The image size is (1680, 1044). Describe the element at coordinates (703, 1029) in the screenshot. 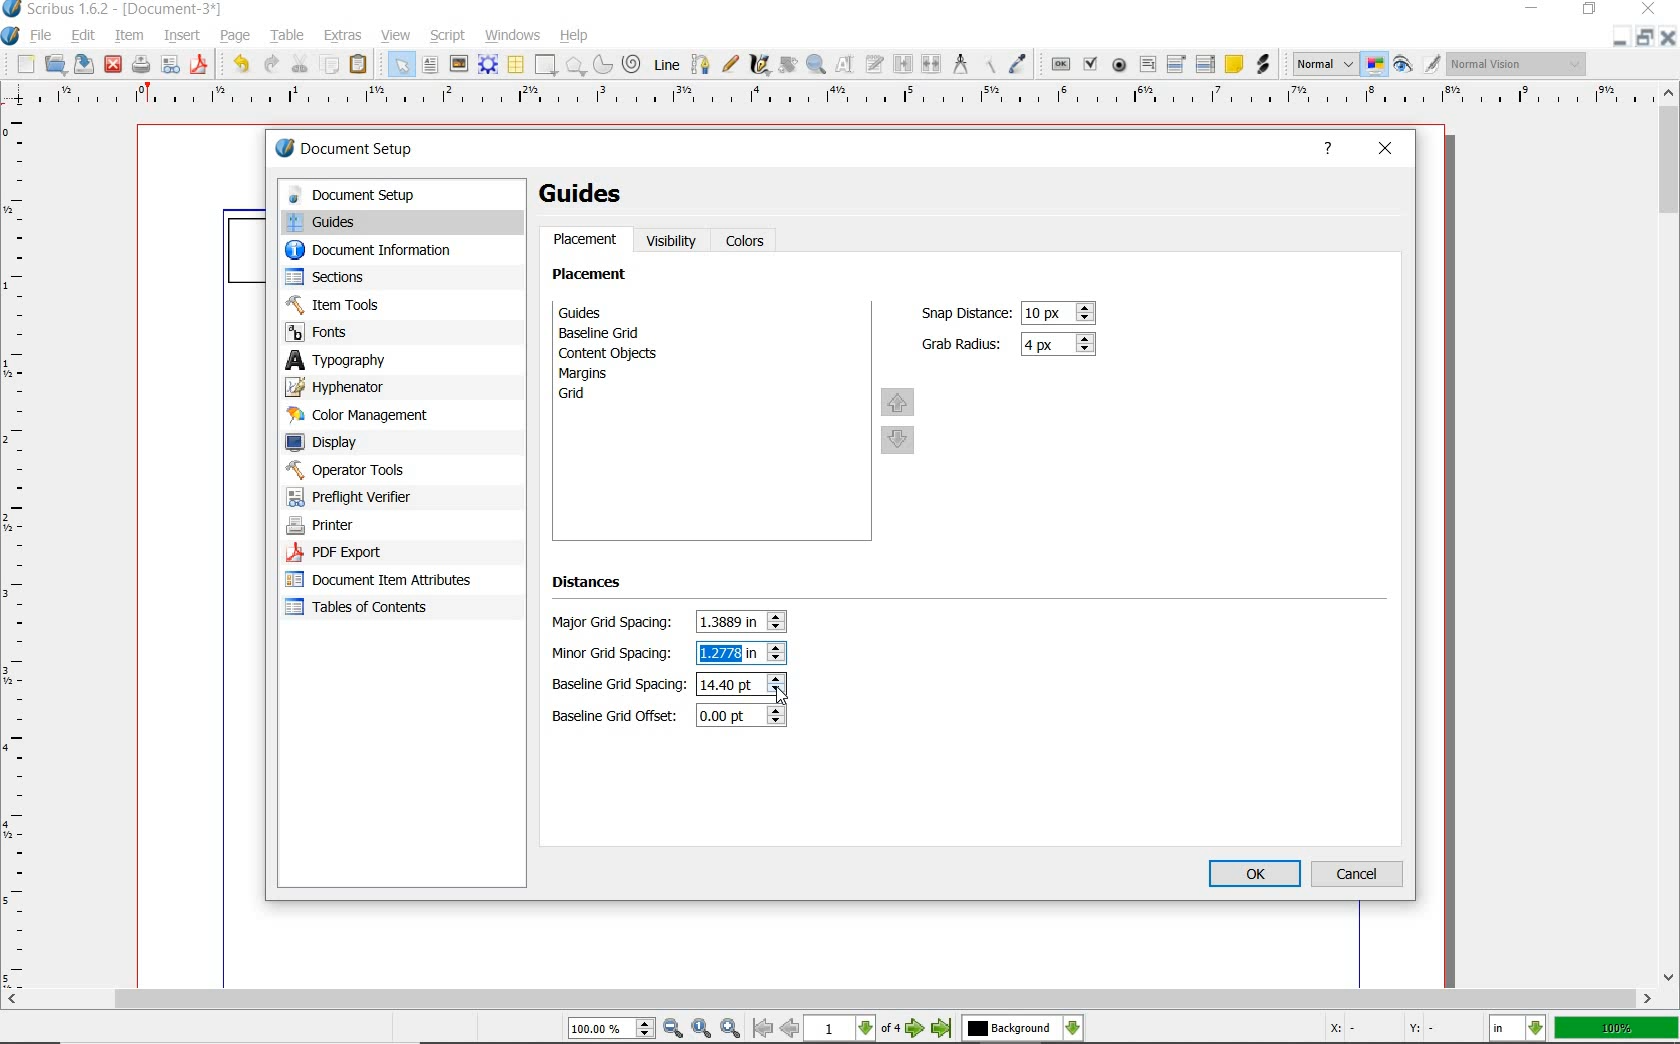

I see `zoom to 100%` at that location.